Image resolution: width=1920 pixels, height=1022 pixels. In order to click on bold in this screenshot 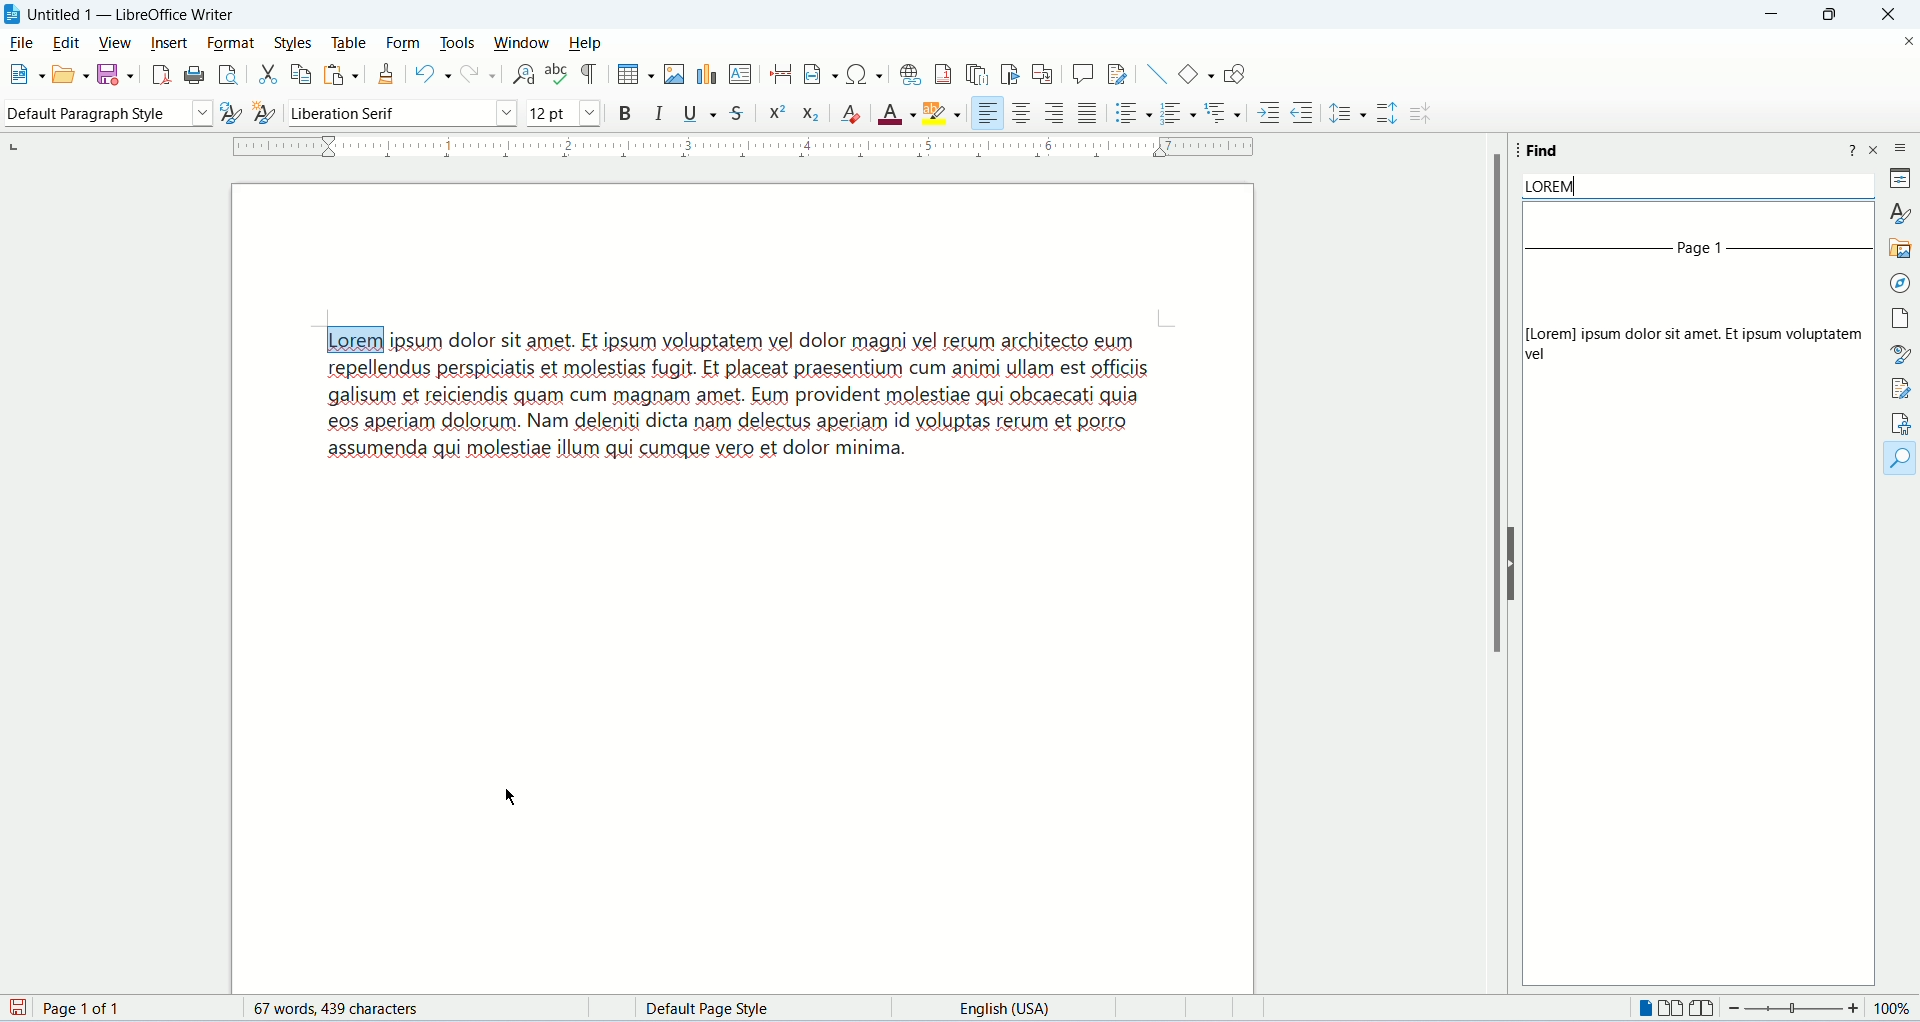, I will do `click(621, 112)`.